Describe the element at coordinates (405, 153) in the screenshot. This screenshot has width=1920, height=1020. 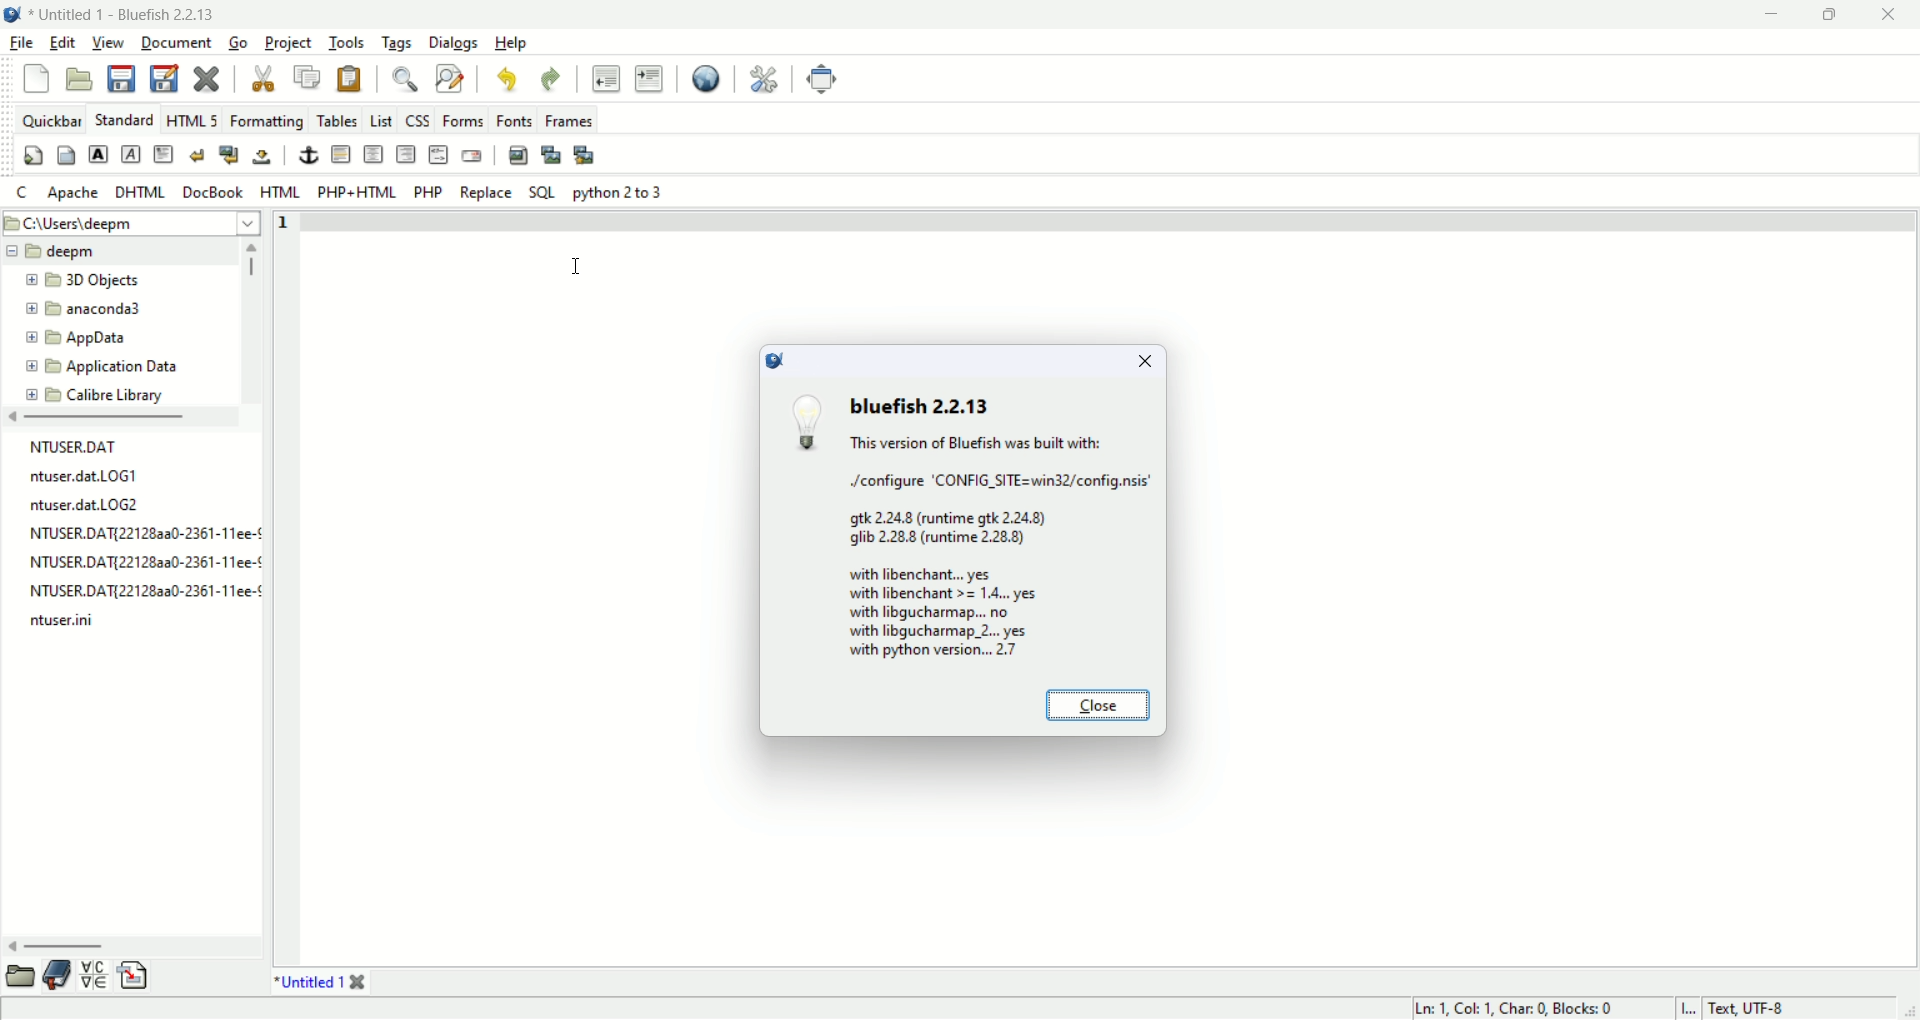
I see `right justify` at that location.